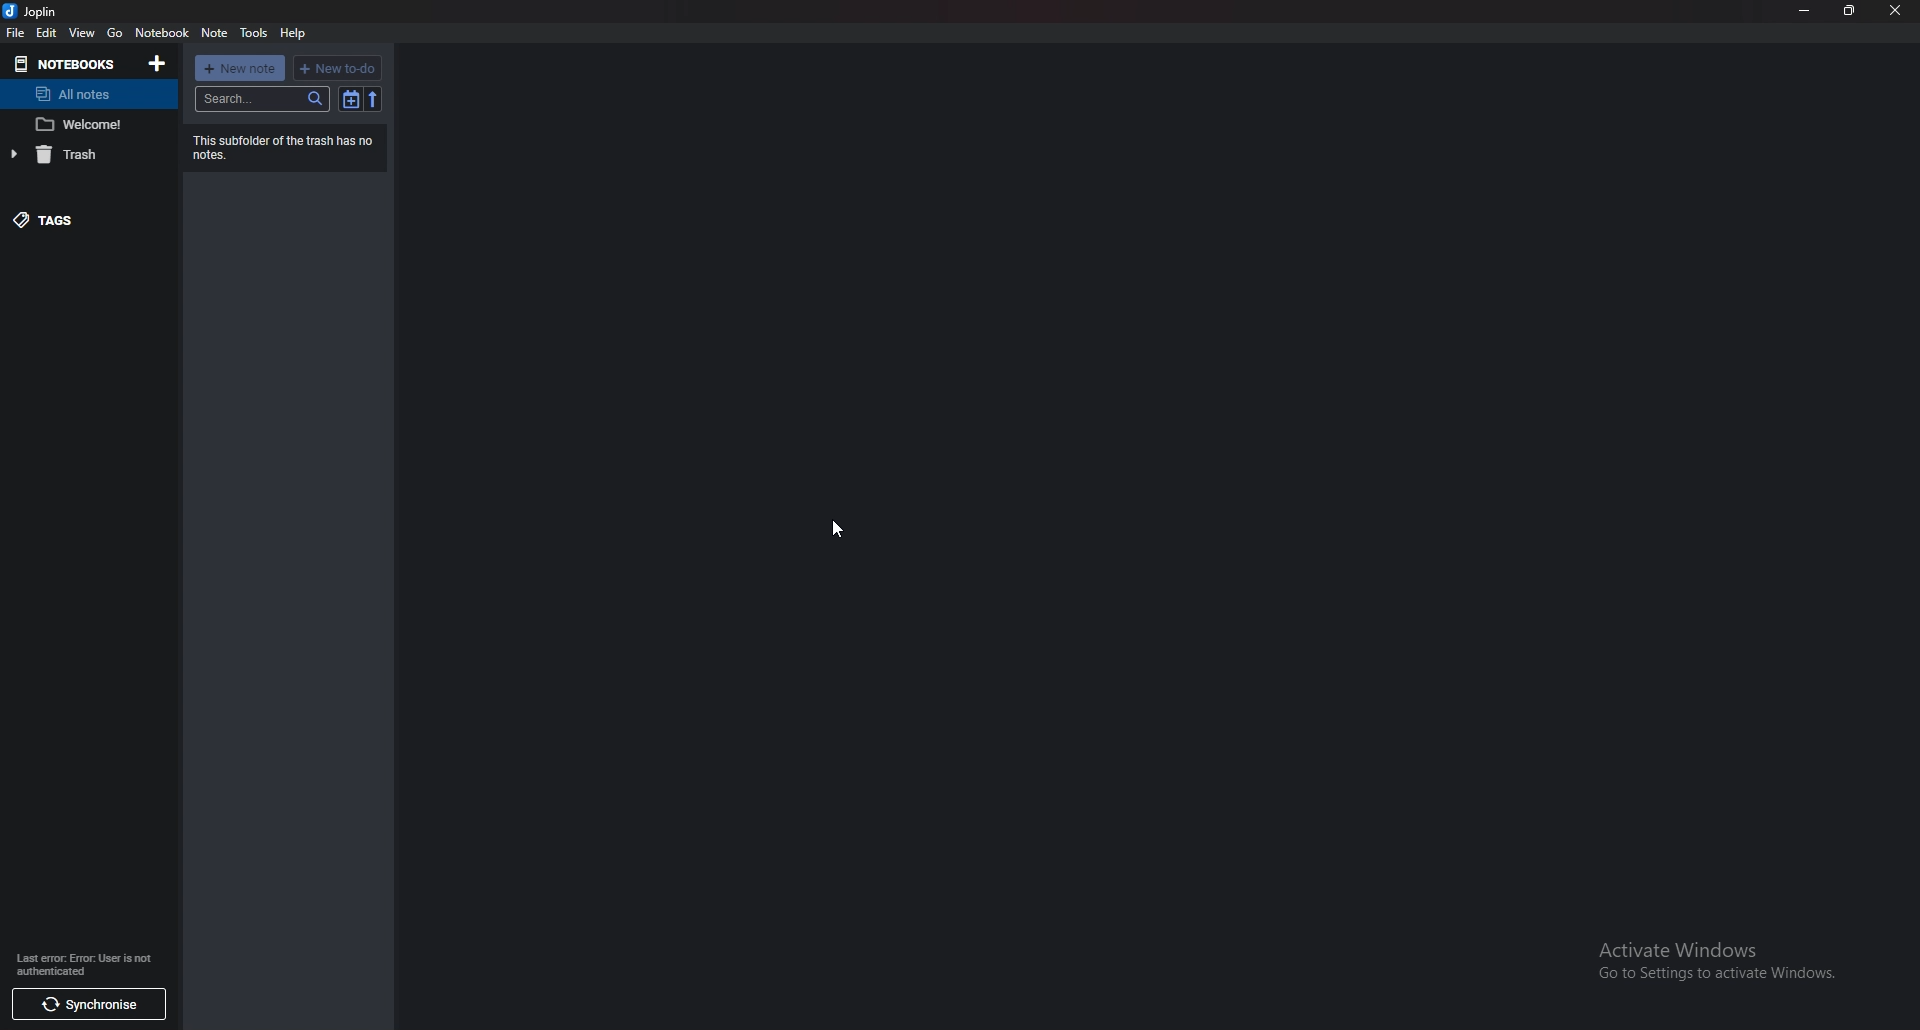  What do you see at coordinates (86, 155) in the screenshot?
I see `trash` at bounding box center [86, 155].